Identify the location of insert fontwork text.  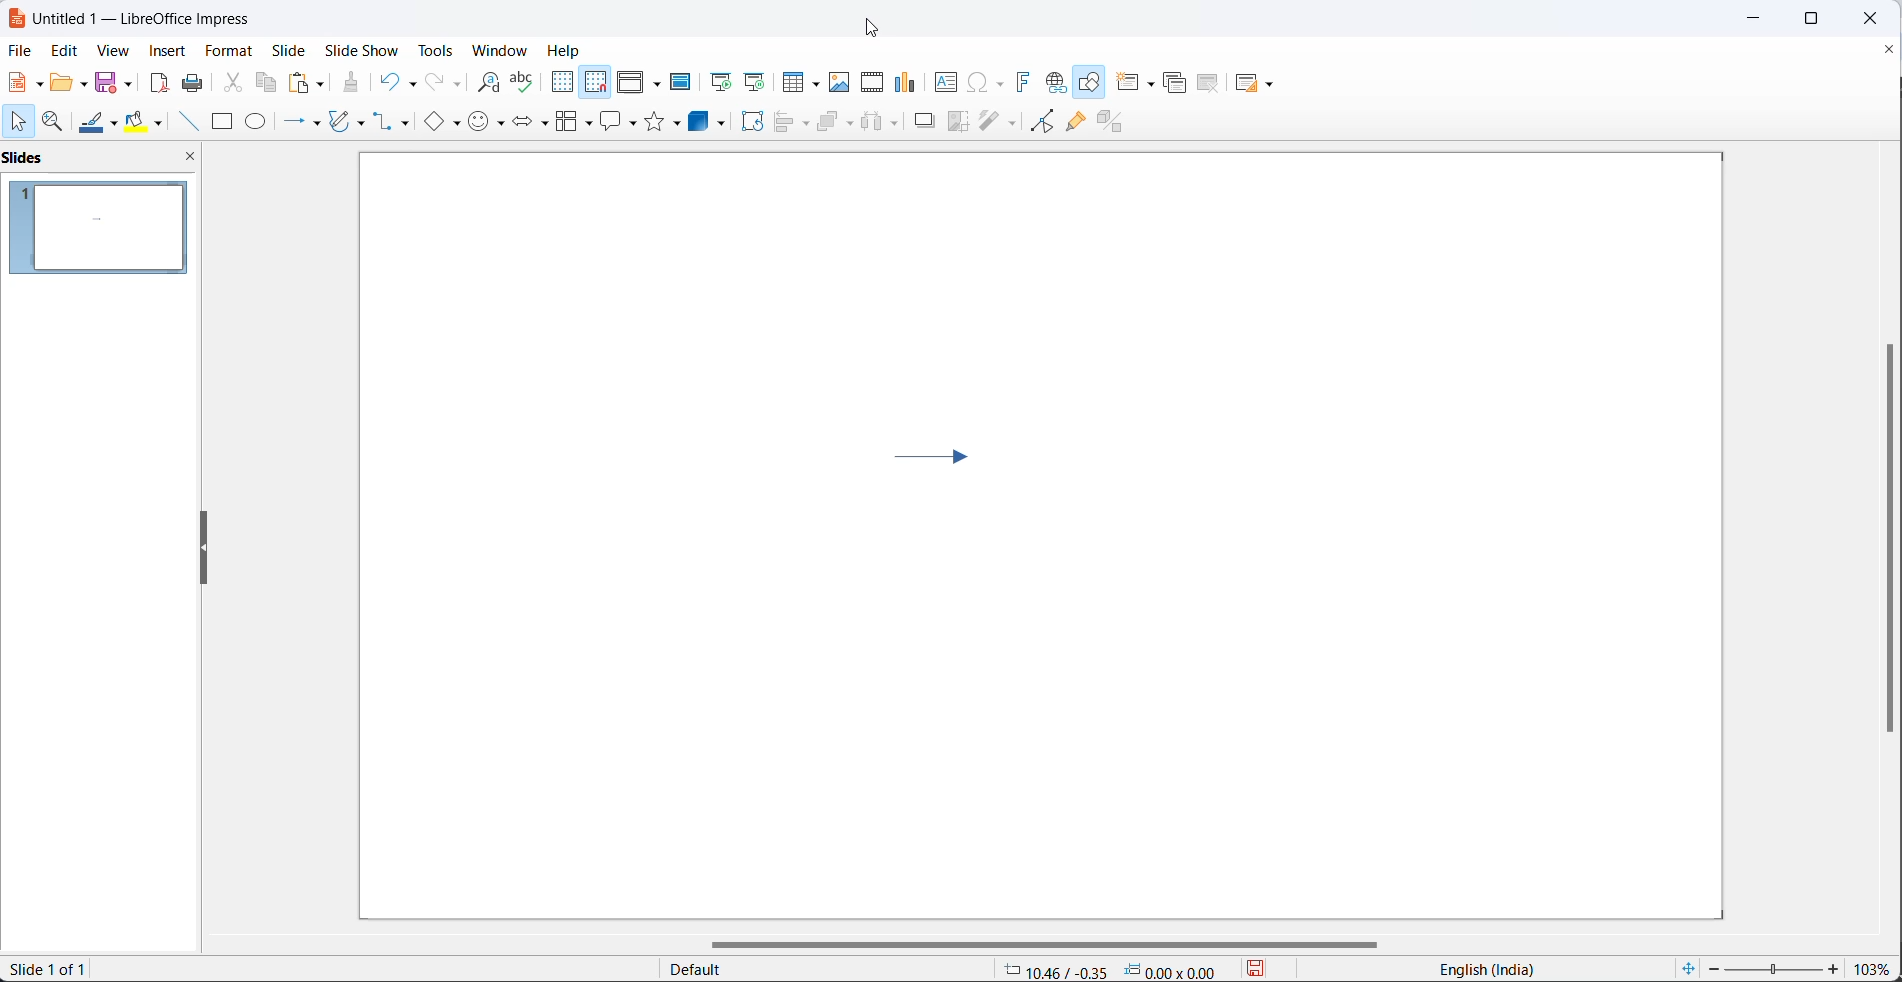
(1022, 82).